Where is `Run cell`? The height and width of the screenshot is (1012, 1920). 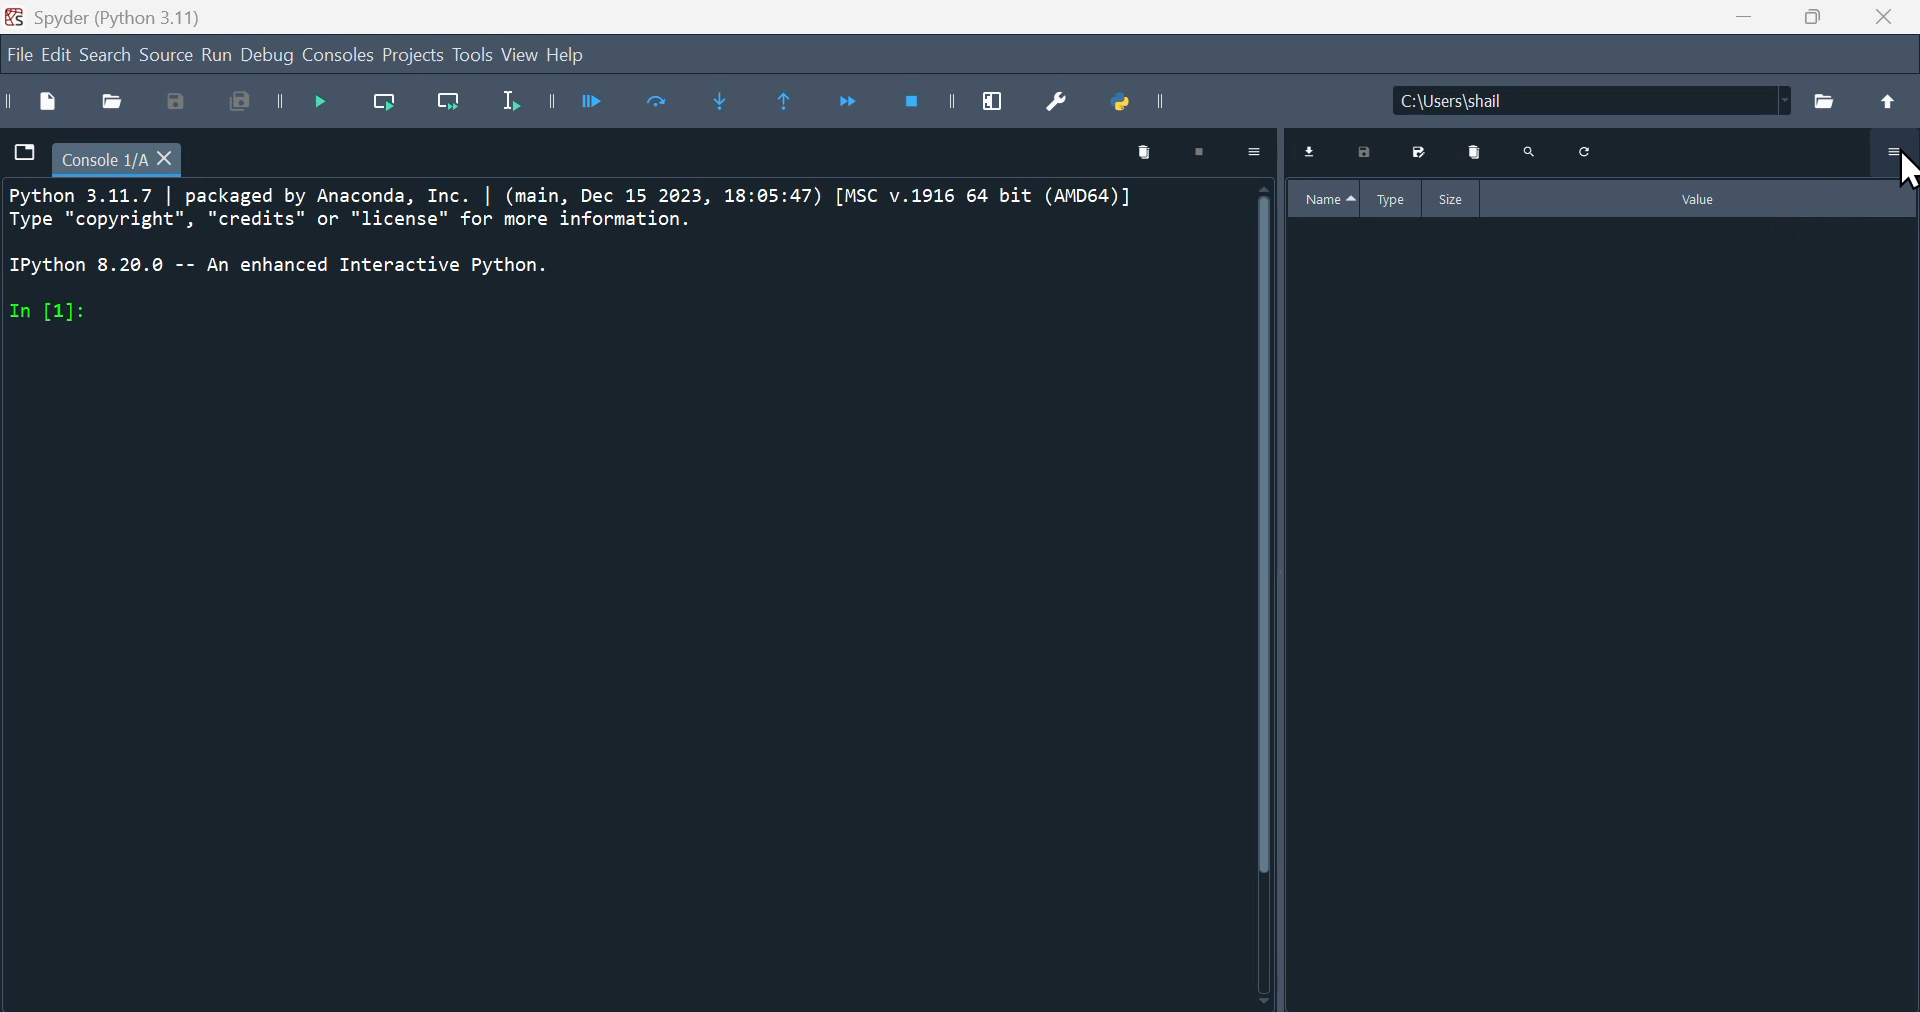
Run cell is located at coordinates (599, 103).